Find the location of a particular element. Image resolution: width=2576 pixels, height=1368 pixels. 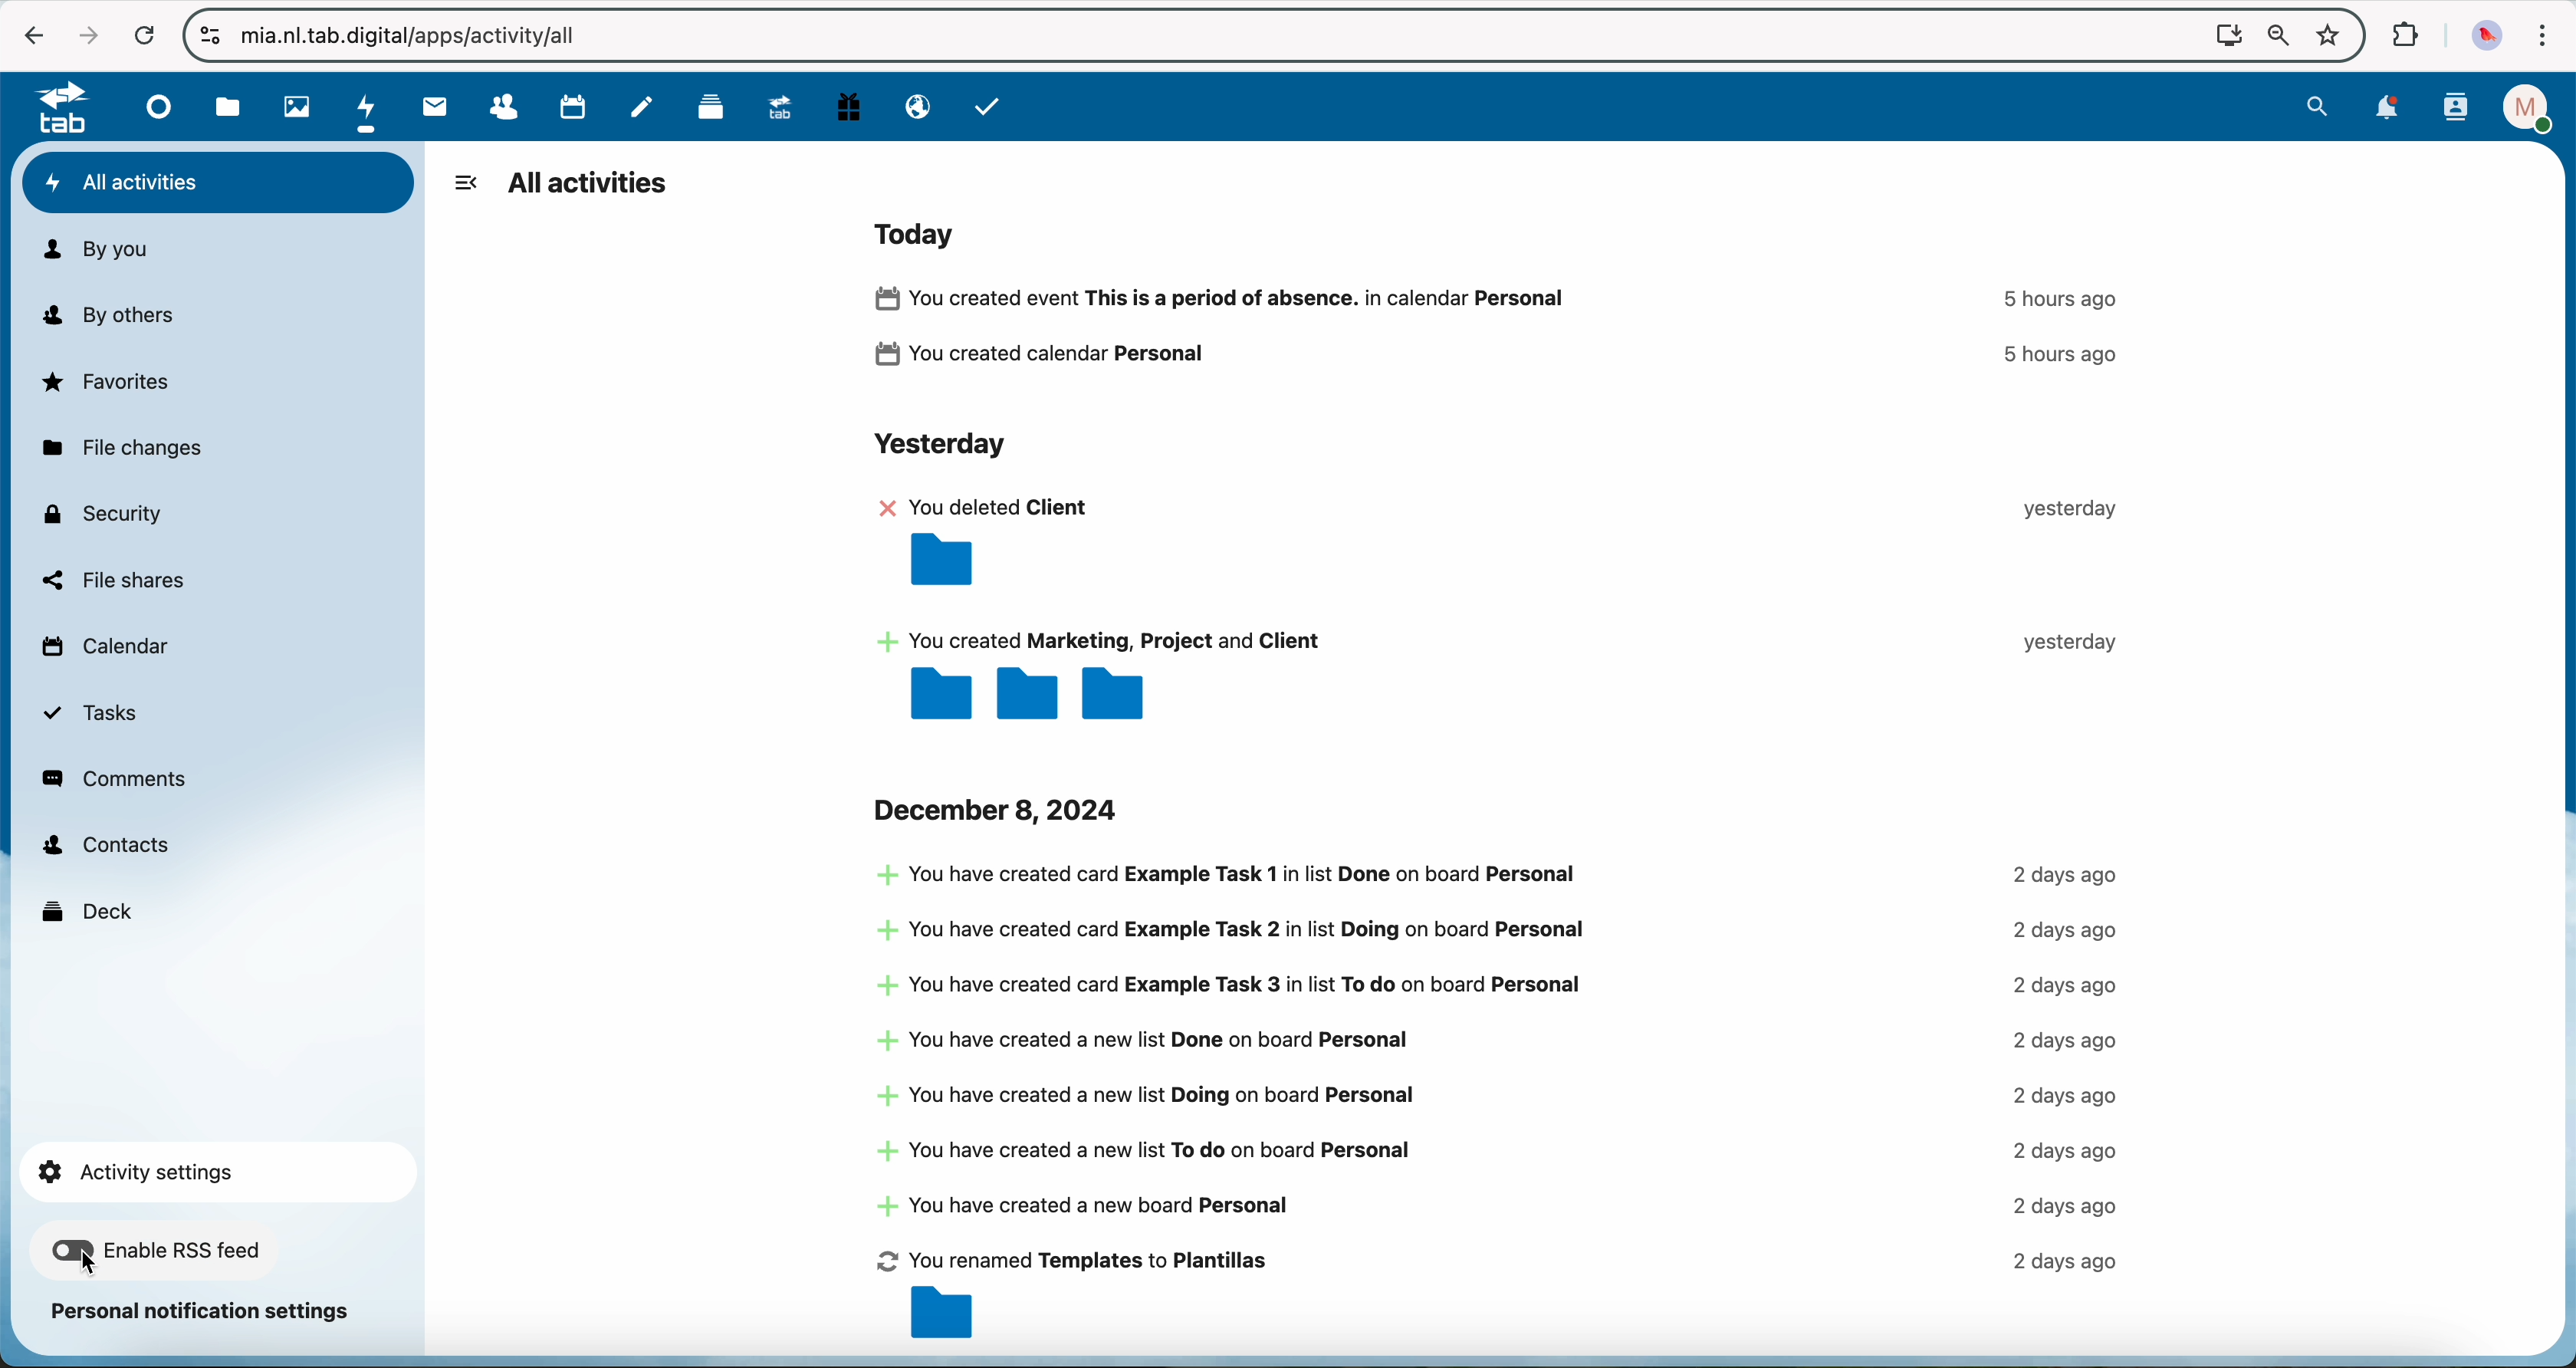

contacts is located at coordinates (493, 108).